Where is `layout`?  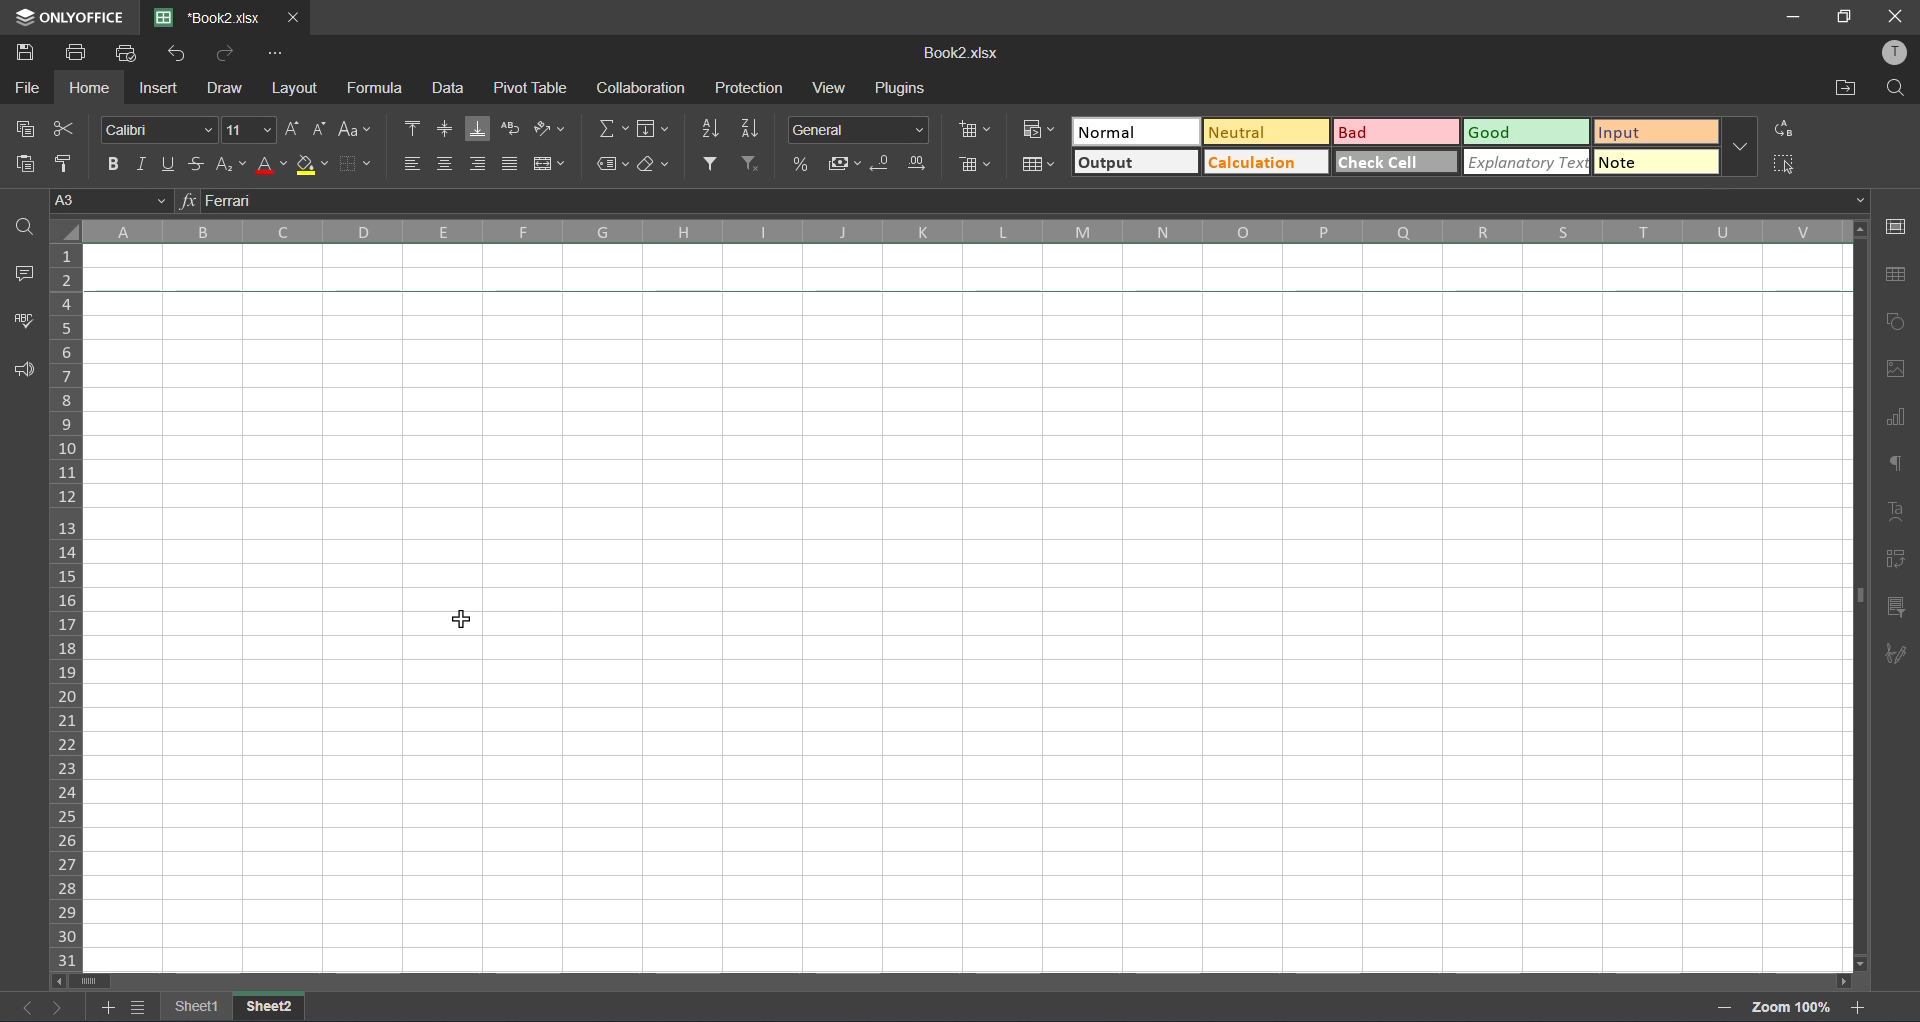
layout is located at coordinates (297, 92).